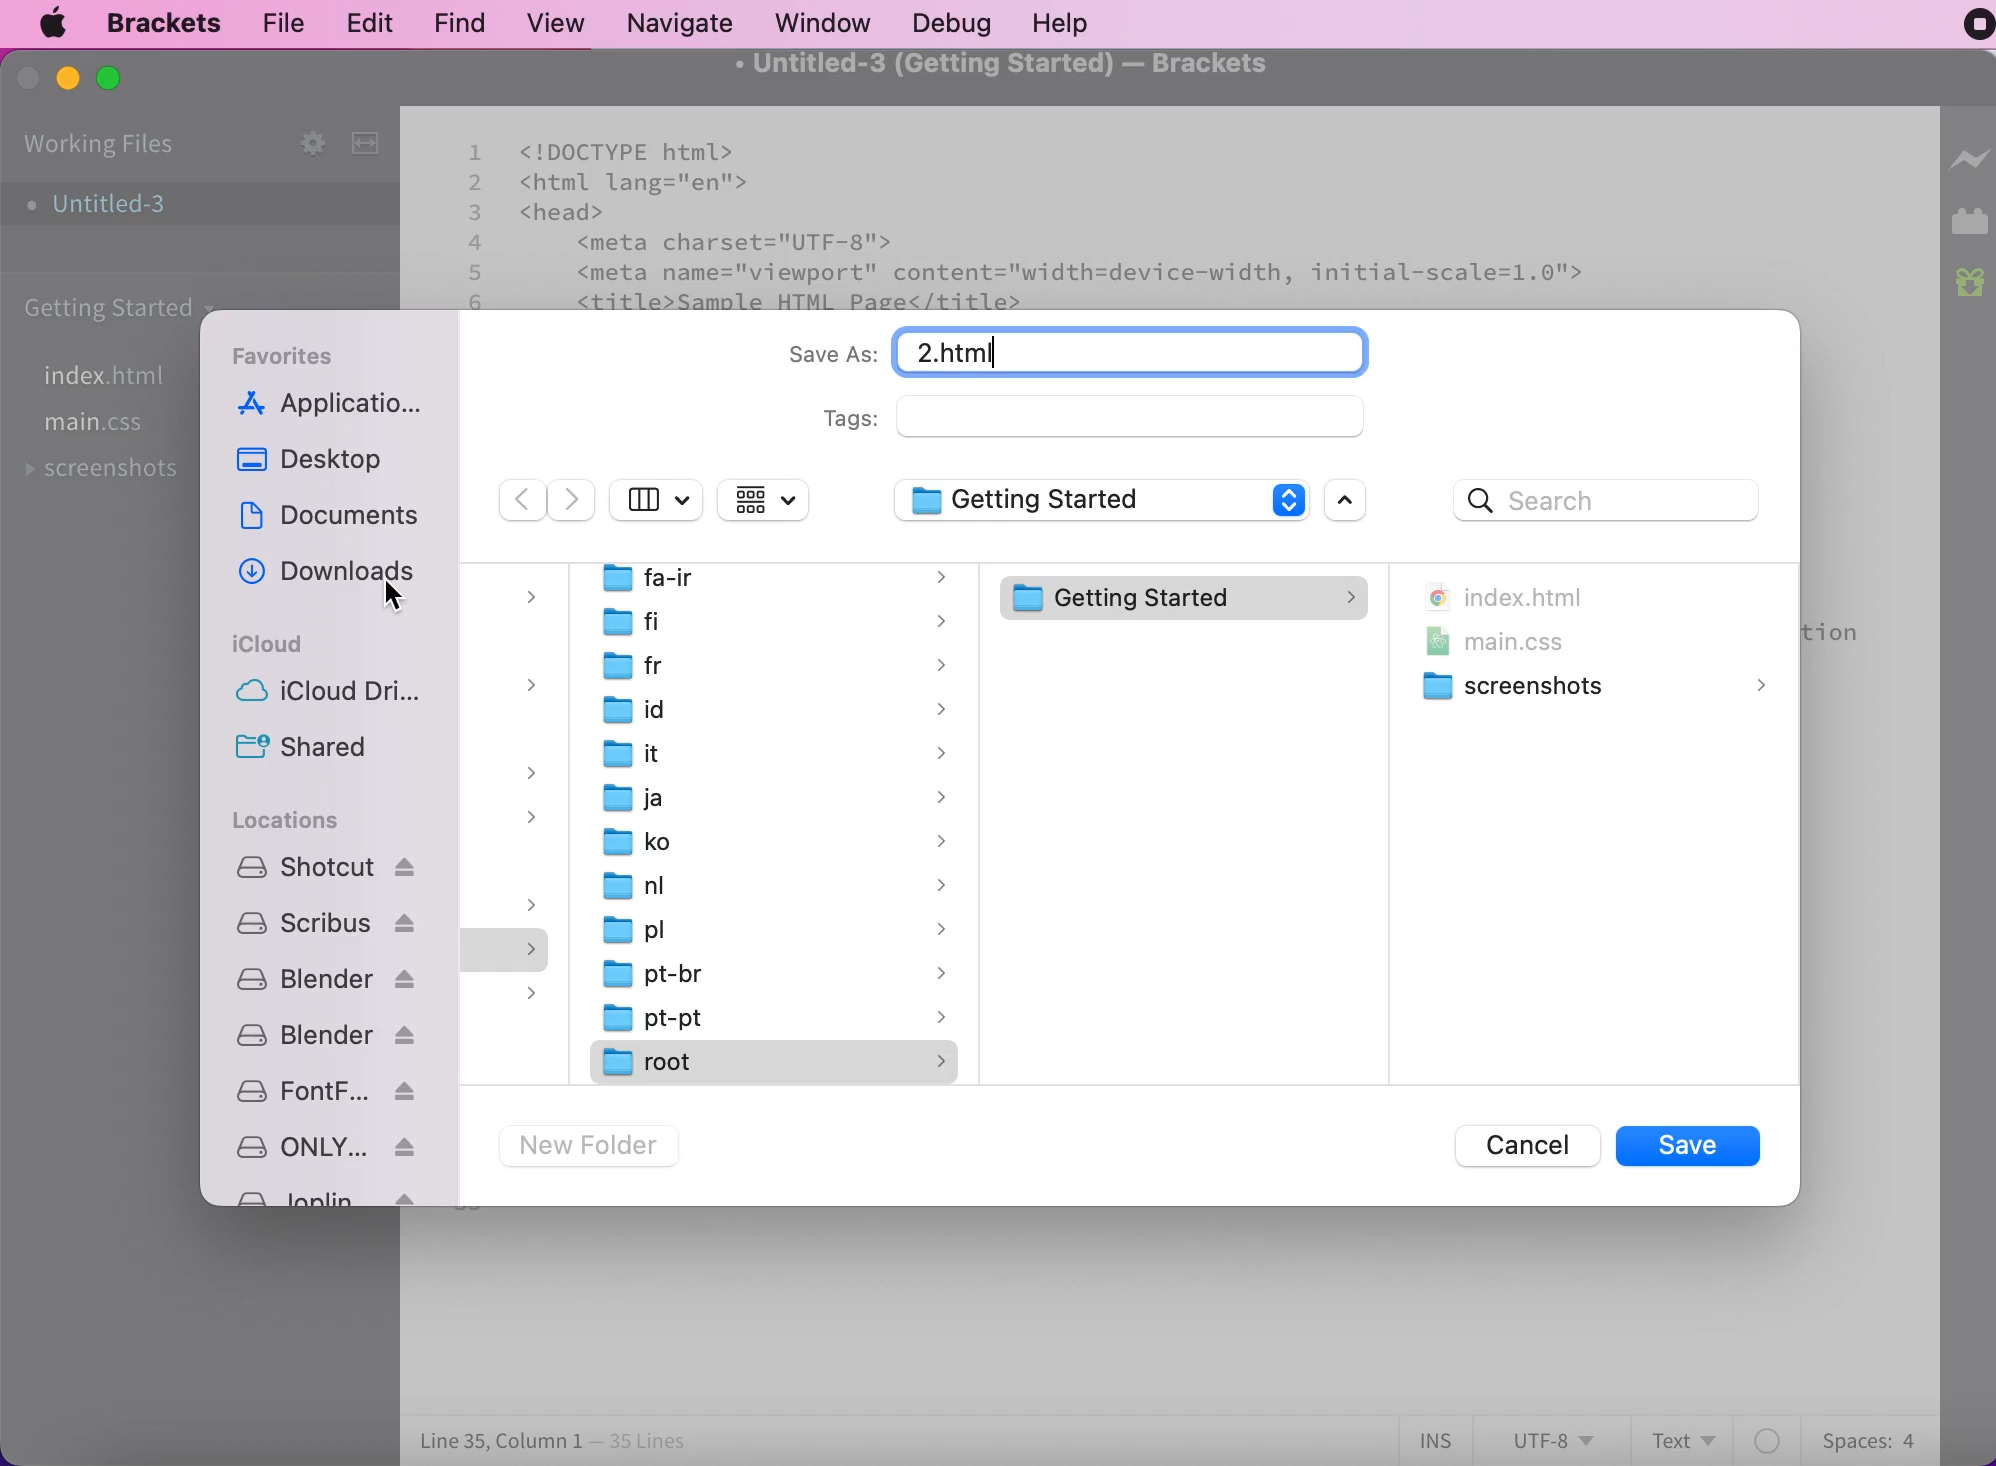 This screenshot has height=1466, width=1996. What do you see at coordinates (99, 146) in the screenshot?
I see `working files` at bounding box center [99, 146].